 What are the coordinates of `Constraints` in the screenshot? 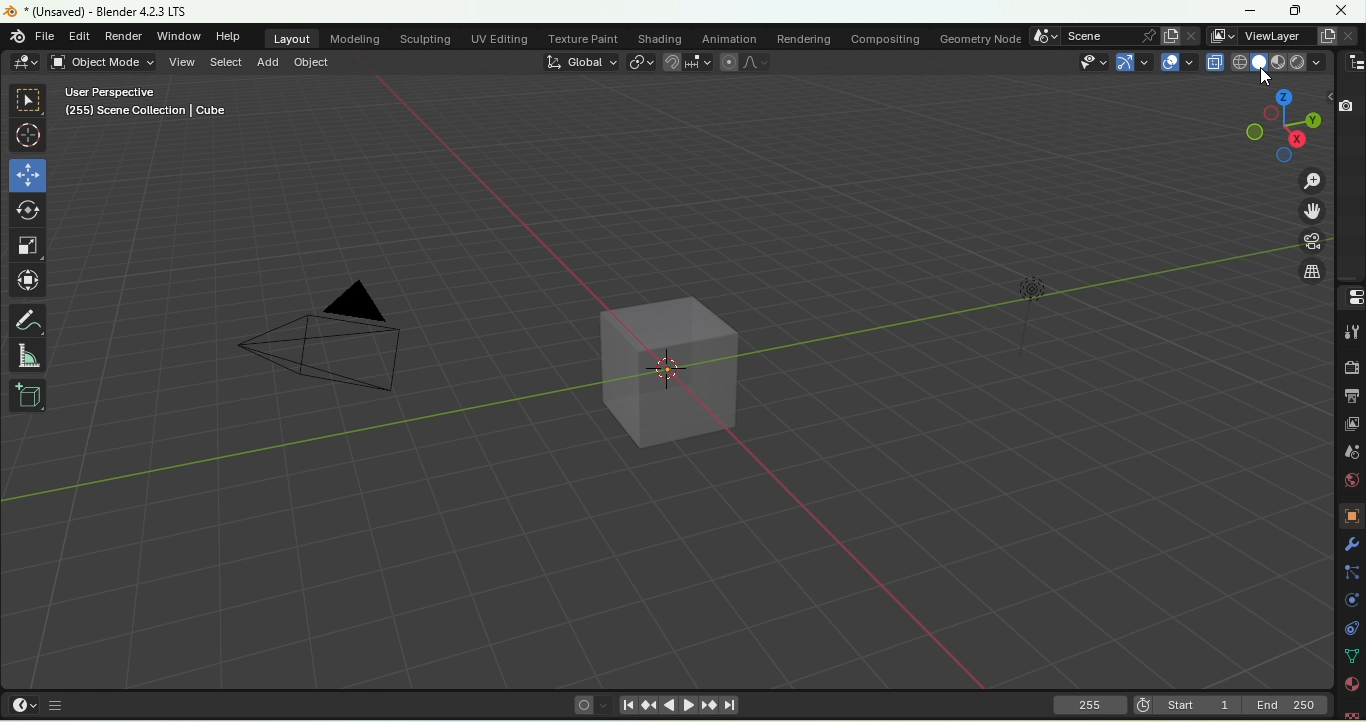 It's located at (1349, 630).